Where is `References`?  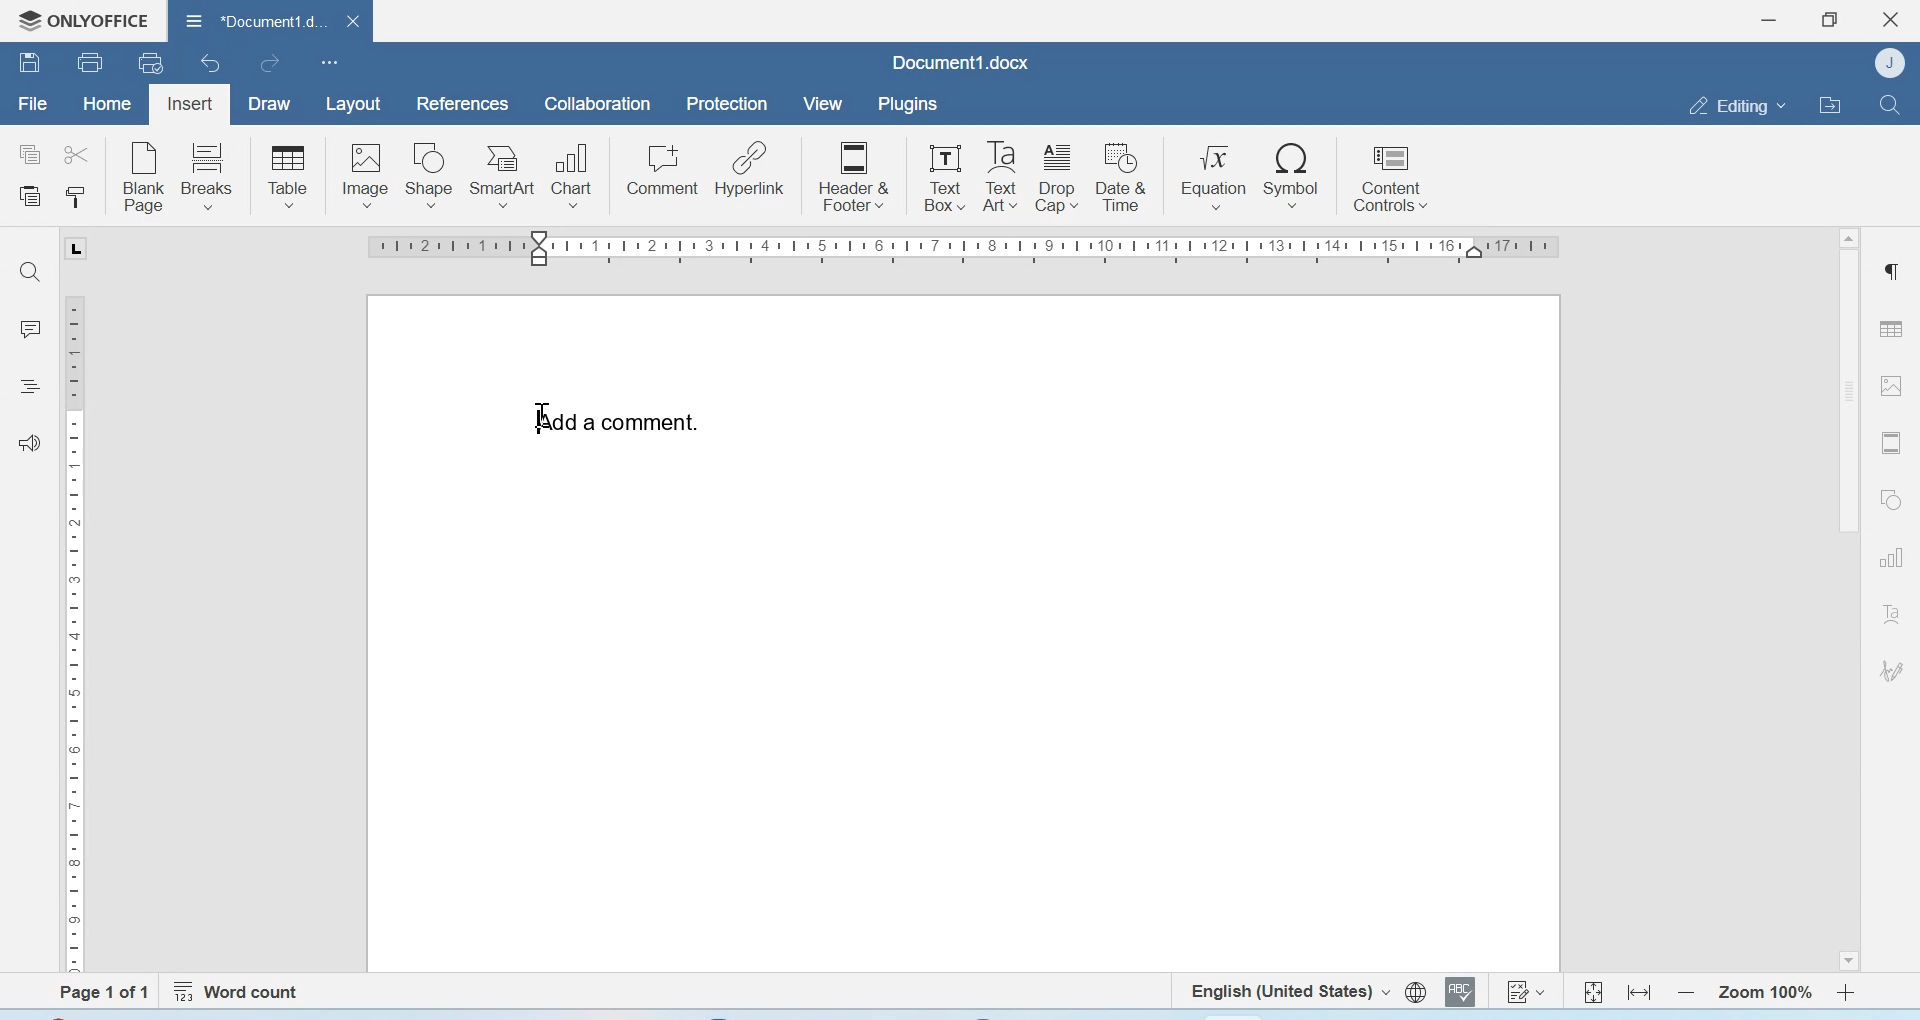 References is located at coordinates (464, 103).